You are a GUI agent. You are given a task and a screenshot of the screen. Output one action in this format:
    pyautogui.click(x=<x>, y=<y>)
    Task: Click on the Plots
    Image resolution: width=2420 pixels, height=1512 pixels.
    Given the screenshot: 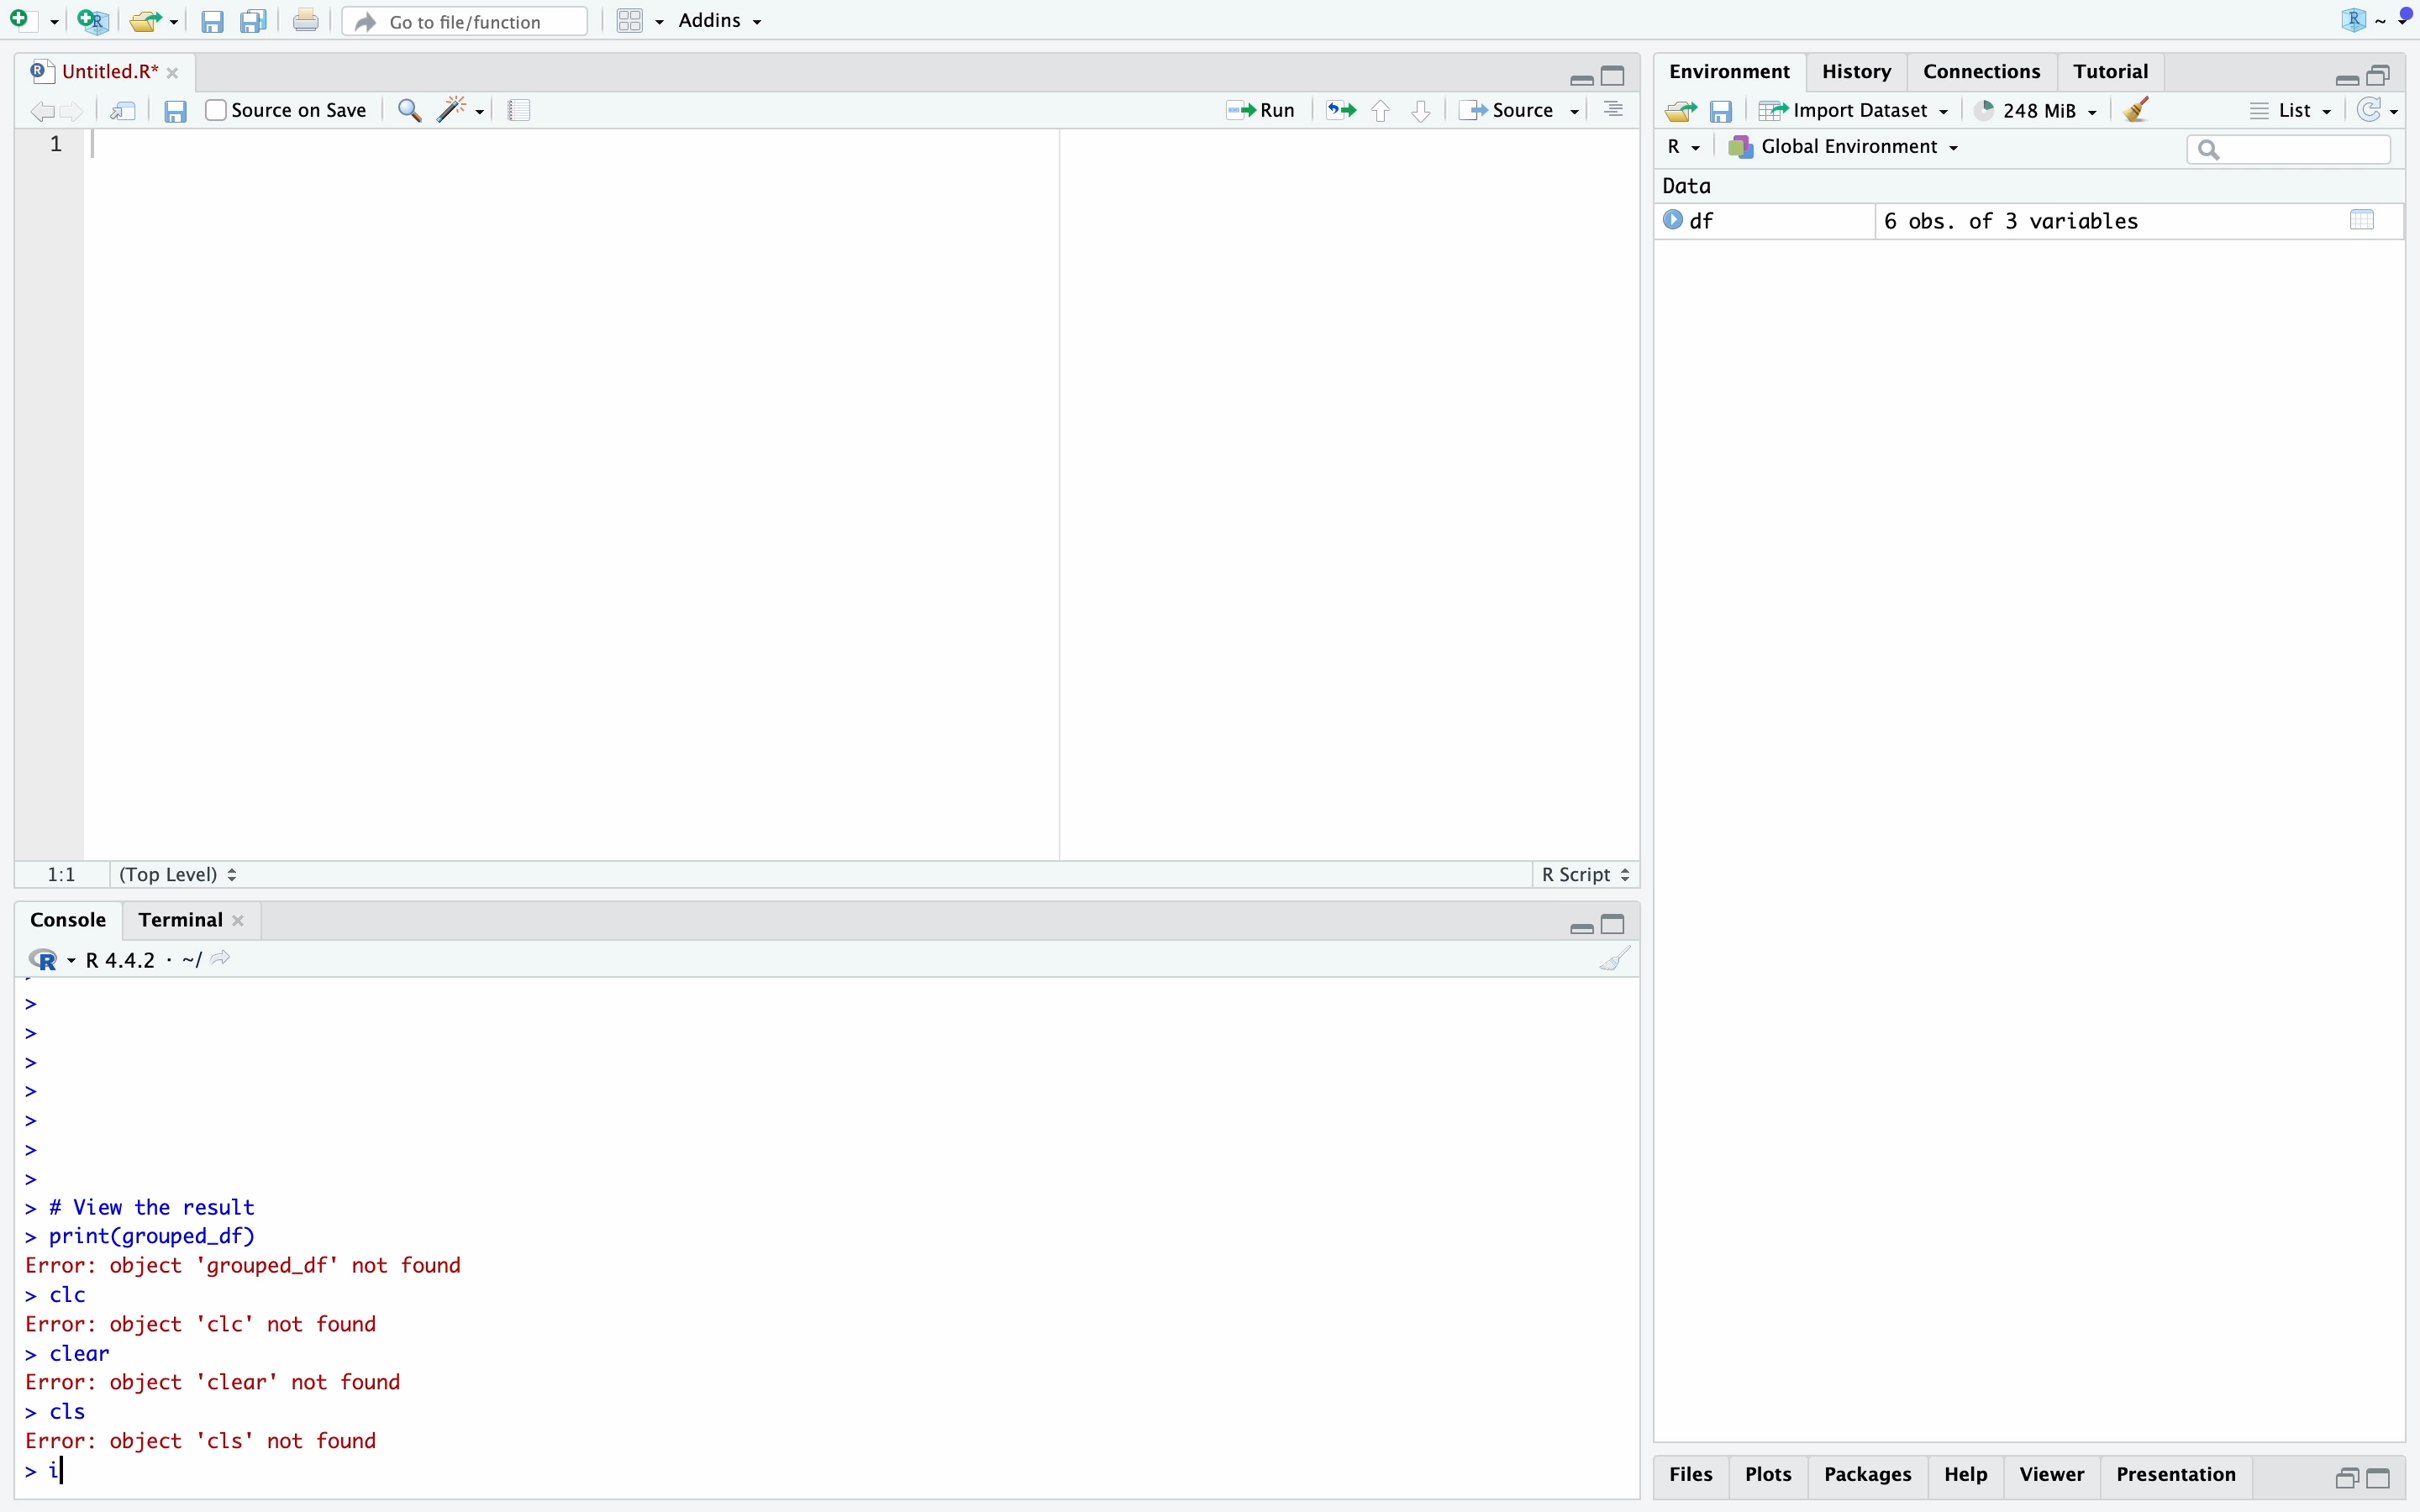 What is the action you would take?
    pyautogui.click(x=1772, y=1476)
    